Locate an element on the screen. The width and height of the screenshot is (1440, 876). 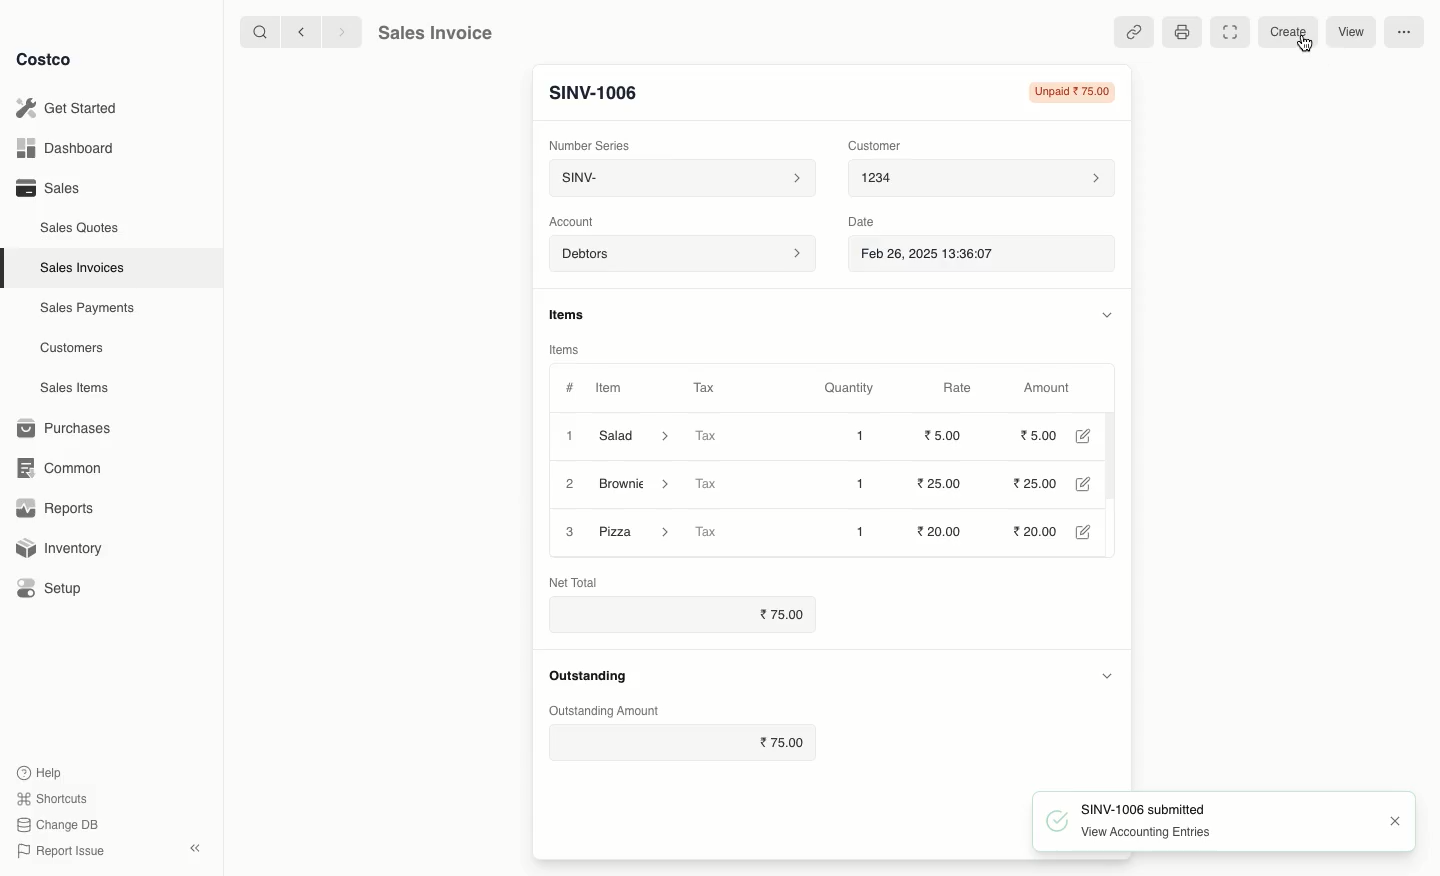
Quantity is located at coordinates (842, 389).